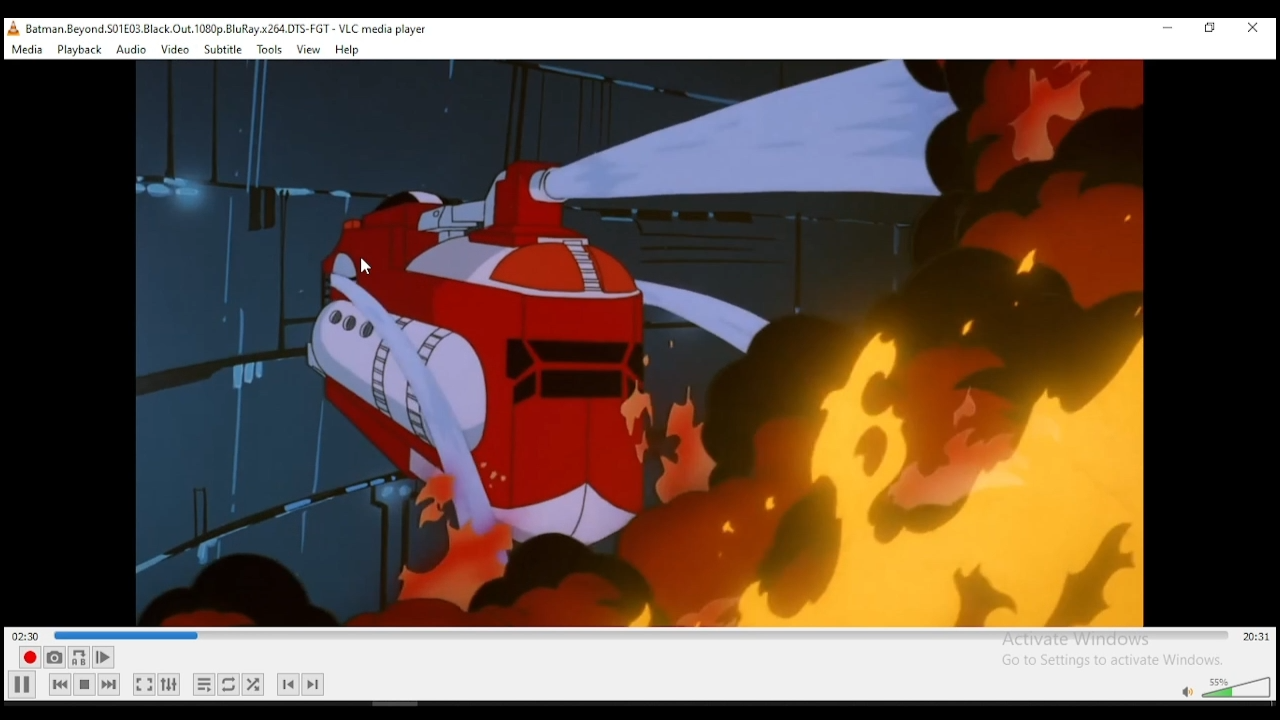 The image size is (1280, 720). Describe the element at coordinates (270, 51) in the screenshot. I see `tools` at that location.